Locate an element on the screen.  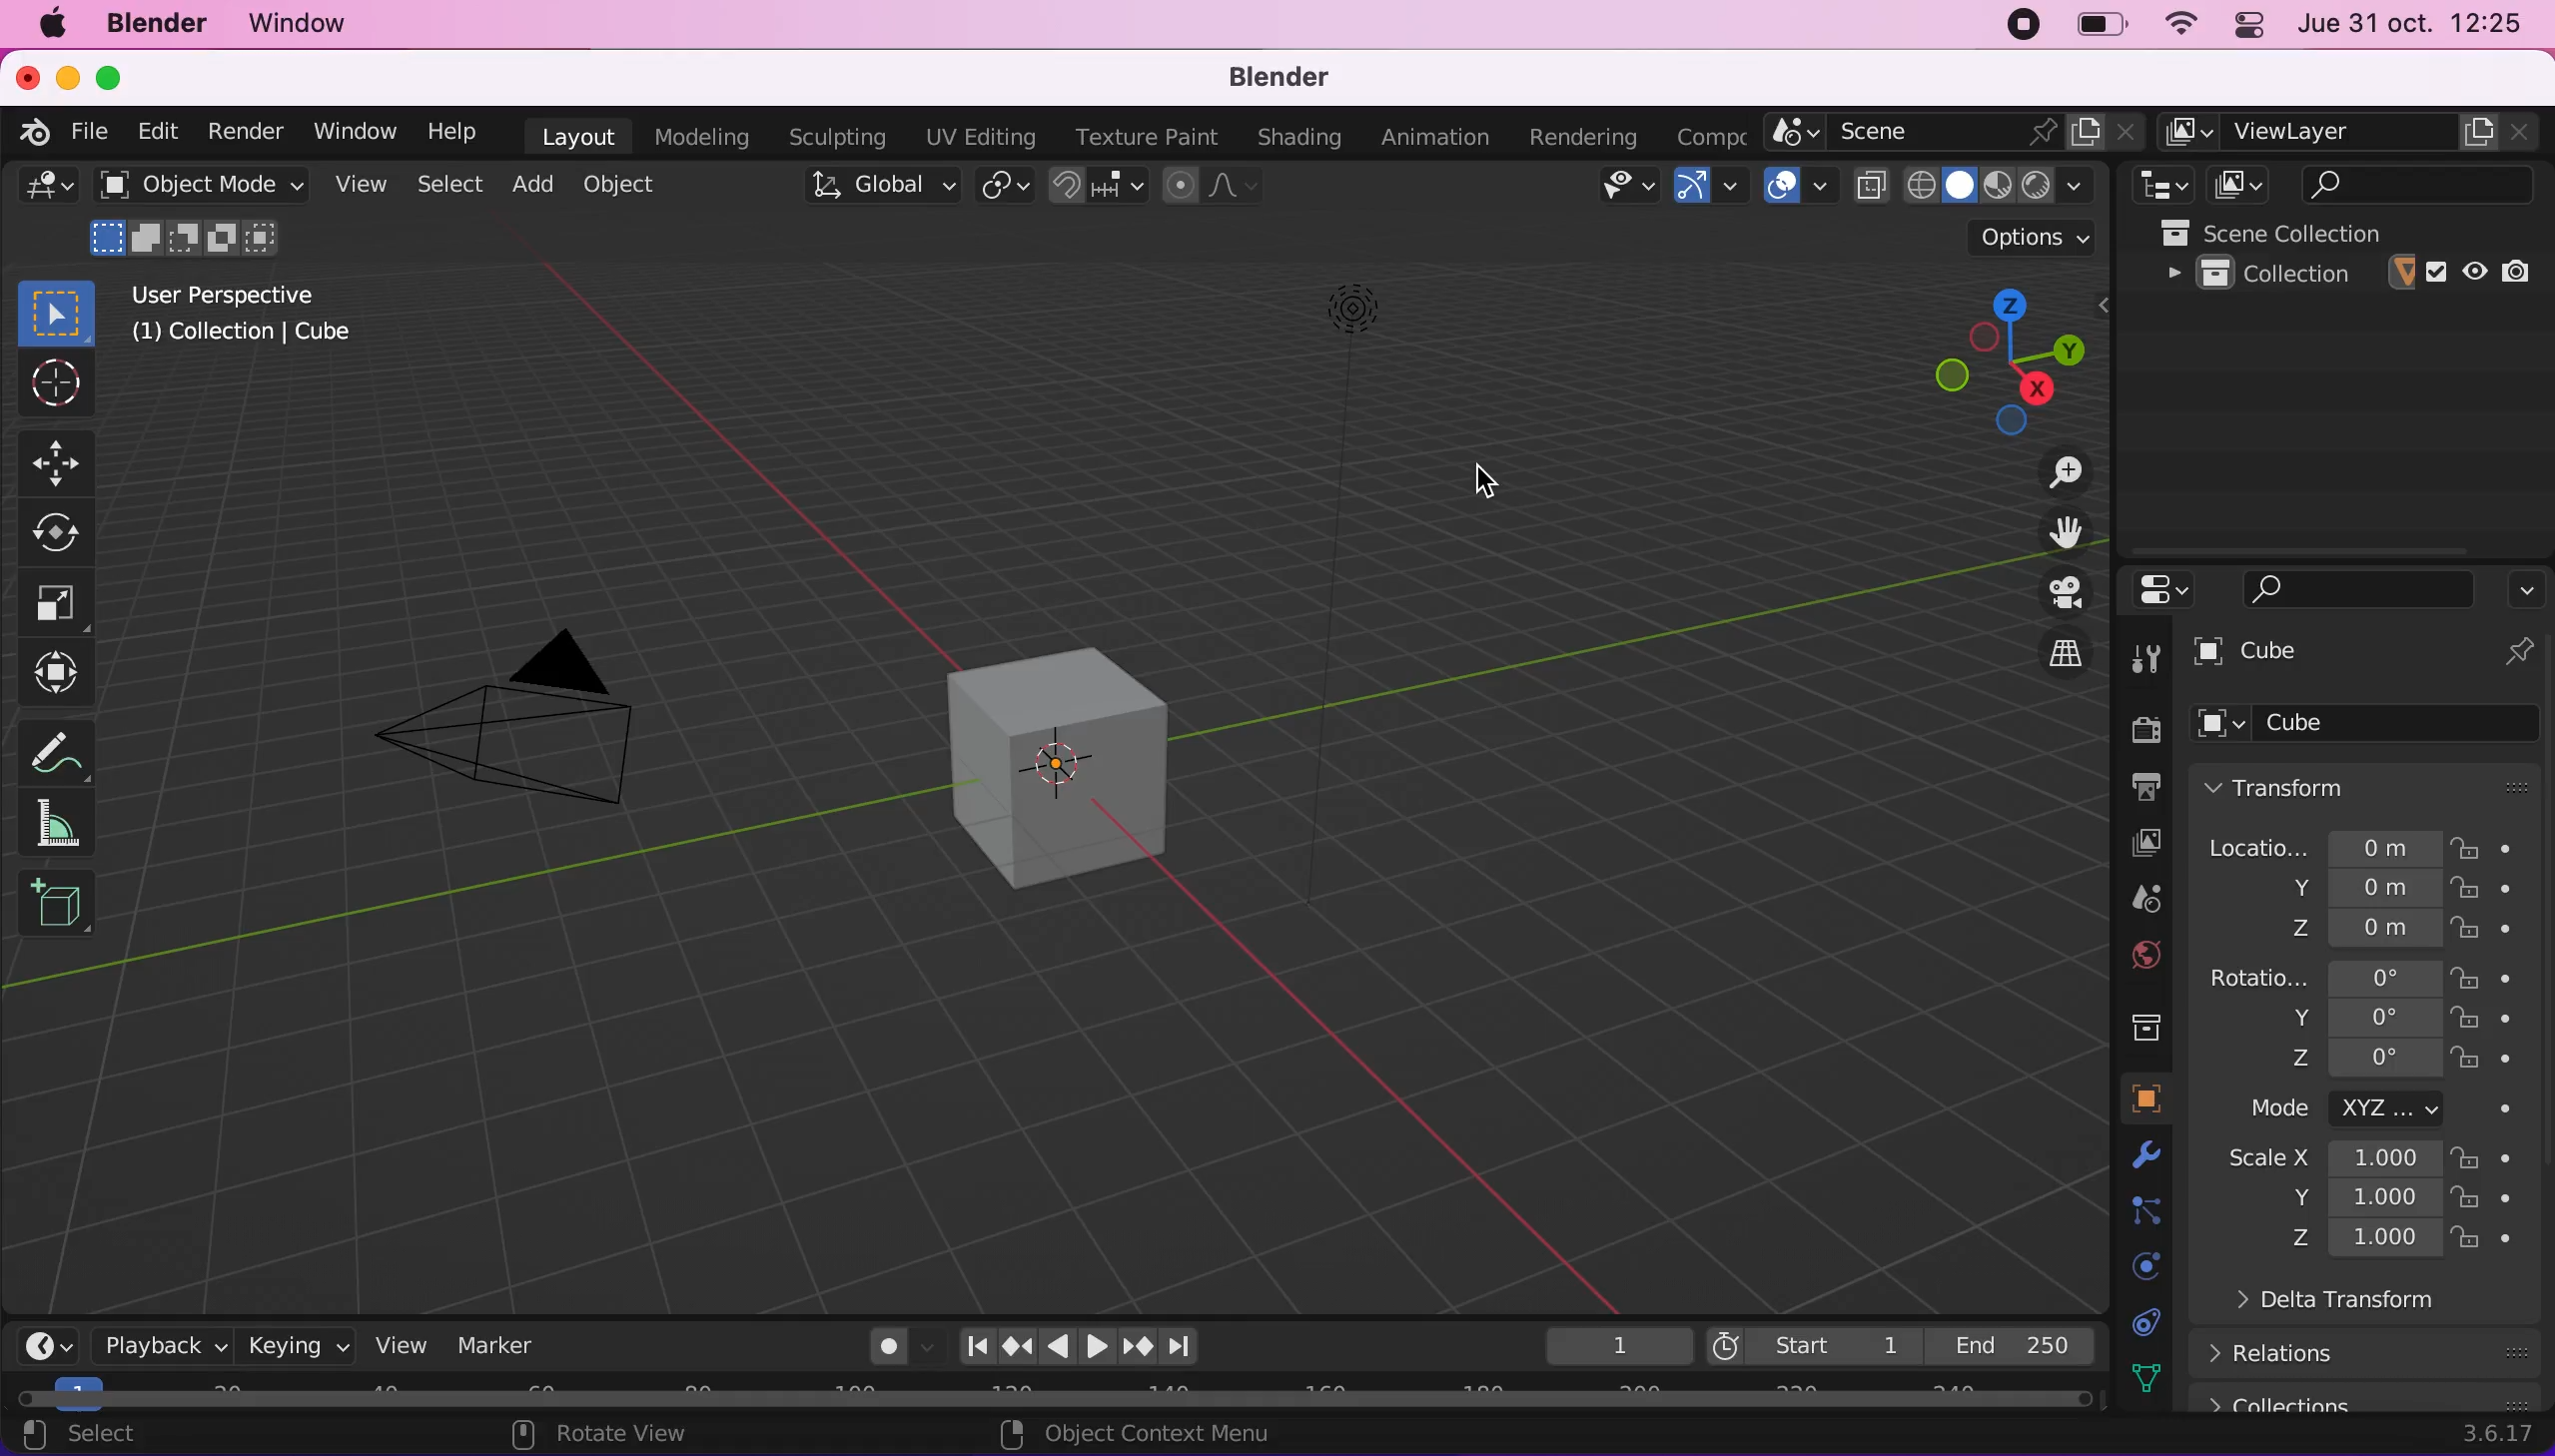
switch the current view is located at coordinates (2042, 656).